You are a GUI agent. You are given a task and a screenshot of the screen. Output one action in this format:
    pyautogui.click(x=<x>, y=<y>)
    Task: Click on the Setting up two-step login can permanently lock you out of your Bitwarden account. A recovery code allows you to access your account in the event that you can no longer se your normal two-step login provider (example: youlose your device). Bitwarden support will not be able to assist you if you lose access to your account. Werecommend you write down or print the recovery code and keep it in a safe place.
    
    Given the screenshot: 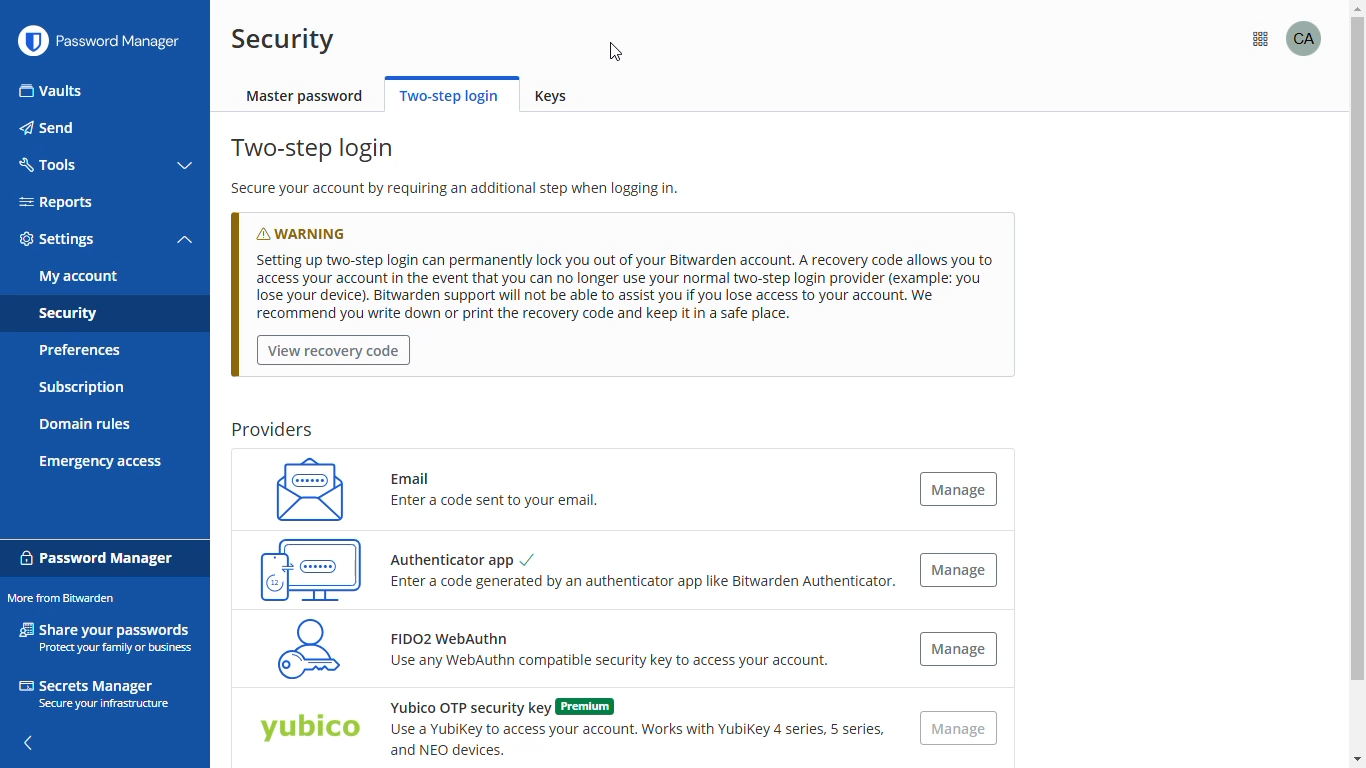 What is the action you would take?
    pyautogui.click(x=618, y=287)
    